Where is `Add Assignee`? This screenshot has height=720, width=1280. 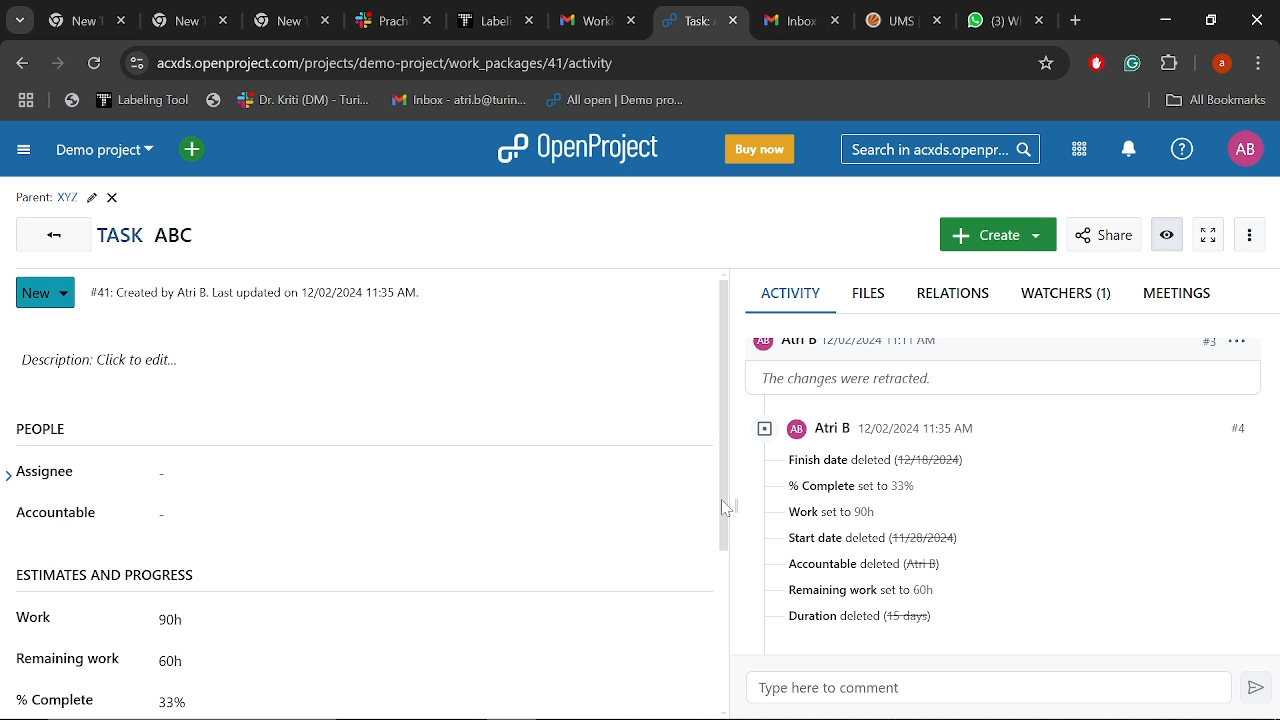 Add Assignee is located at coordinates (391, 472).